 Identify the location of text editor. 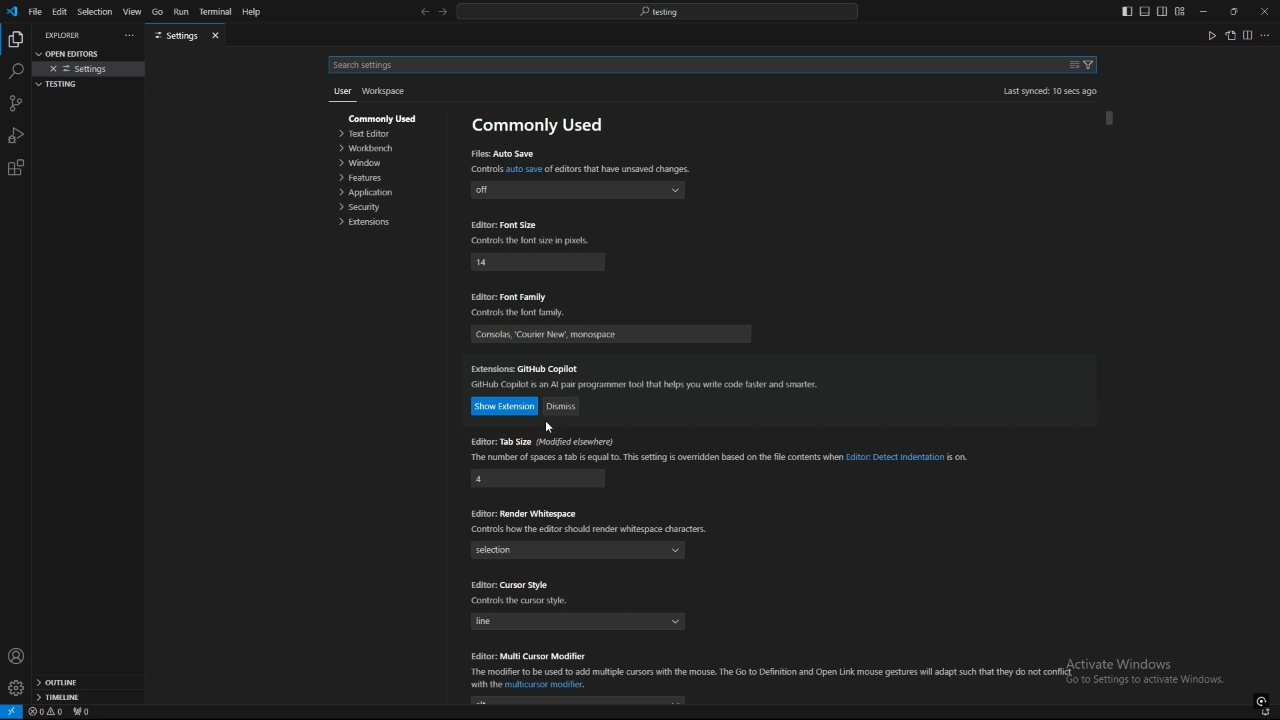
(379, 135).